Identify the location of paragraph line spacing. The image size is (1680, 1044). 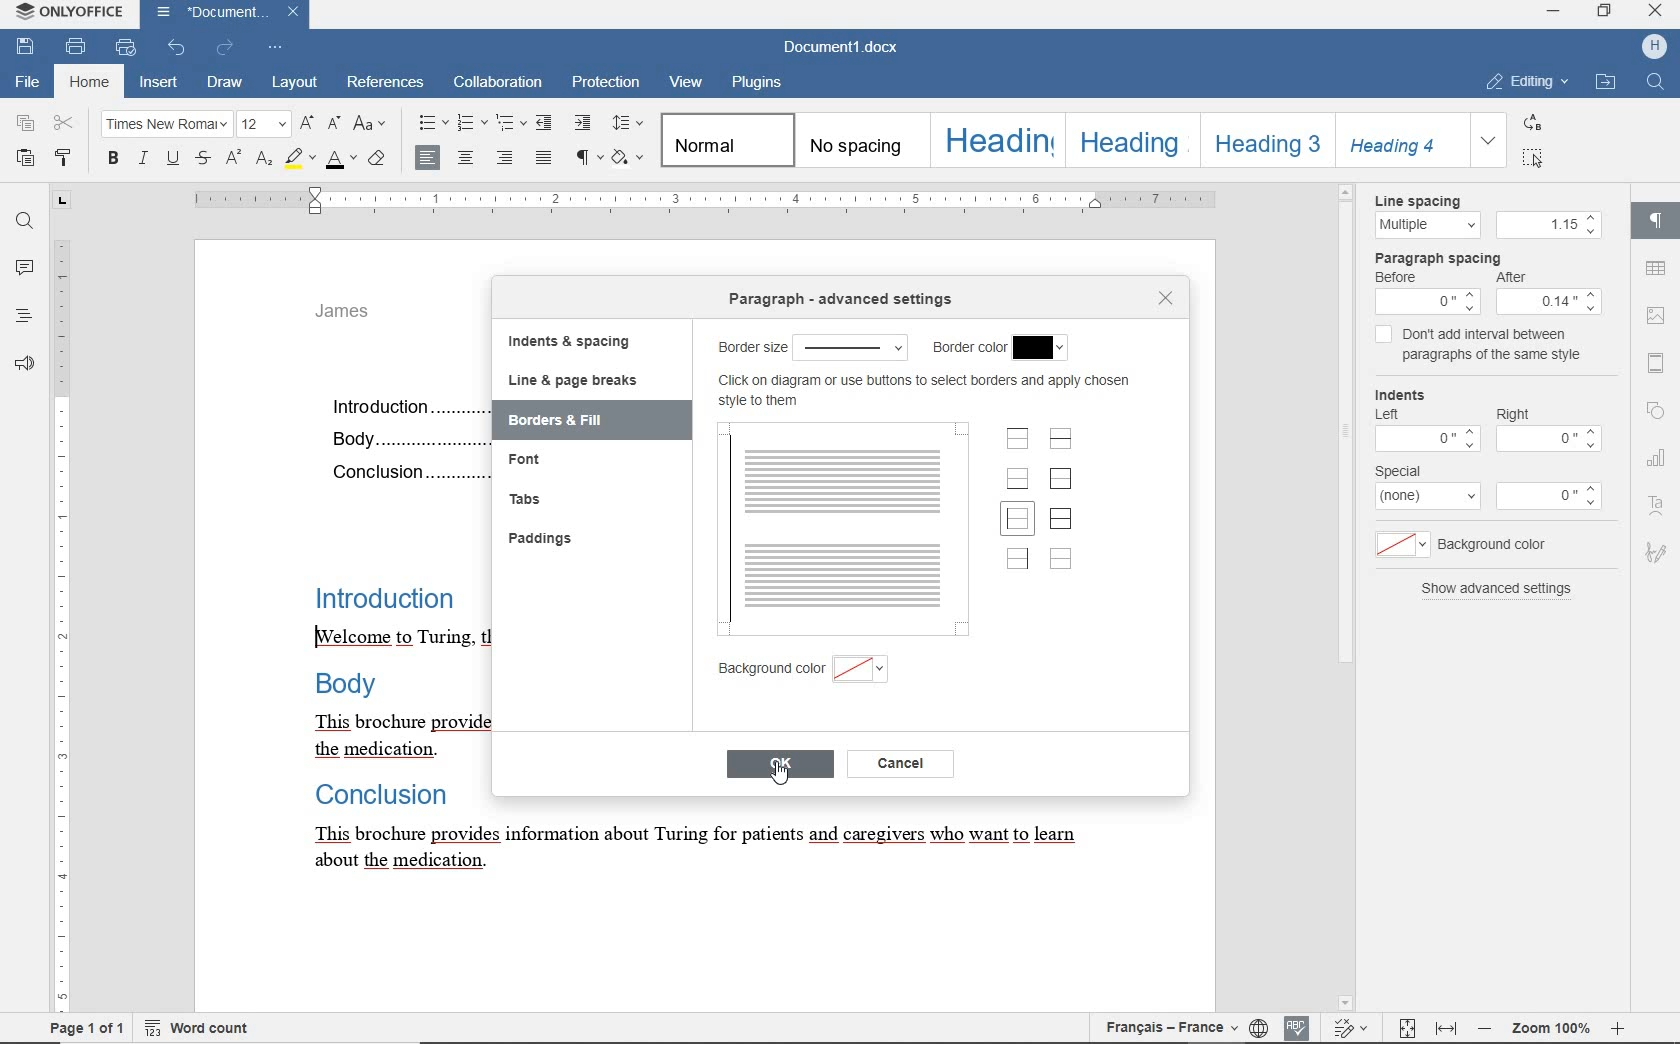
(628, 123).